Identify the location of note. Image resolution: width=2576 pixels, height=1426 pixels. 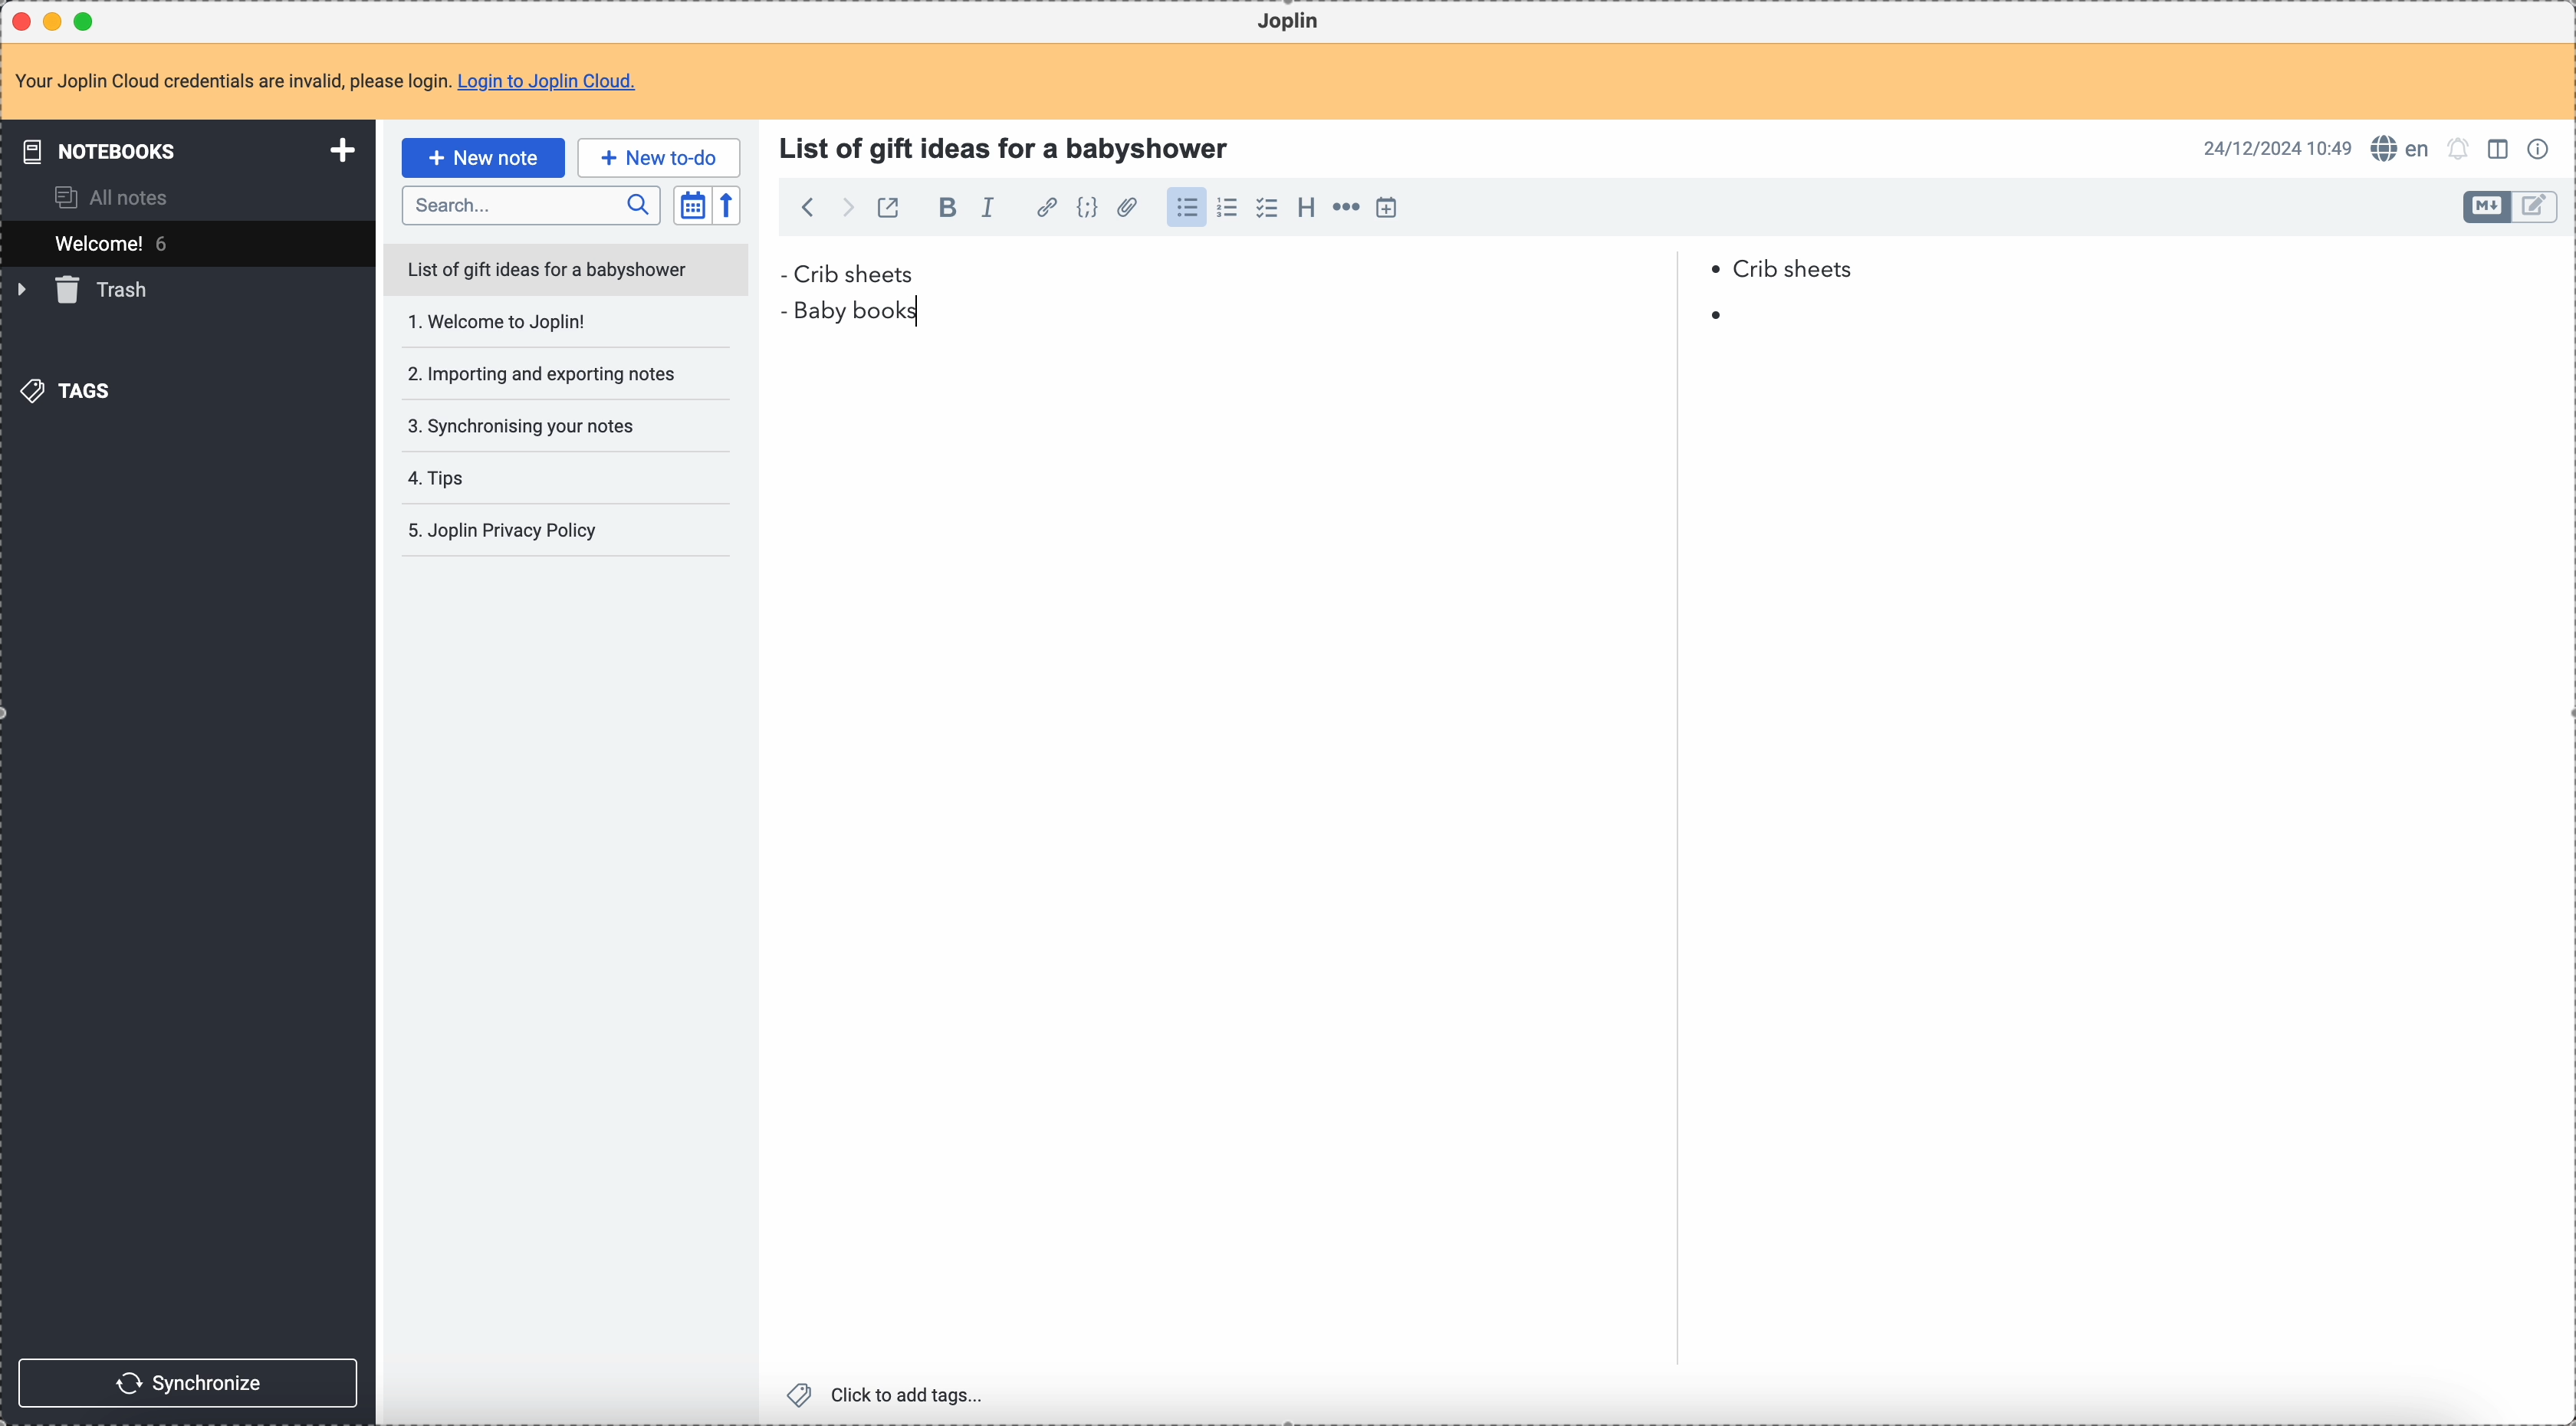
(325, 81).